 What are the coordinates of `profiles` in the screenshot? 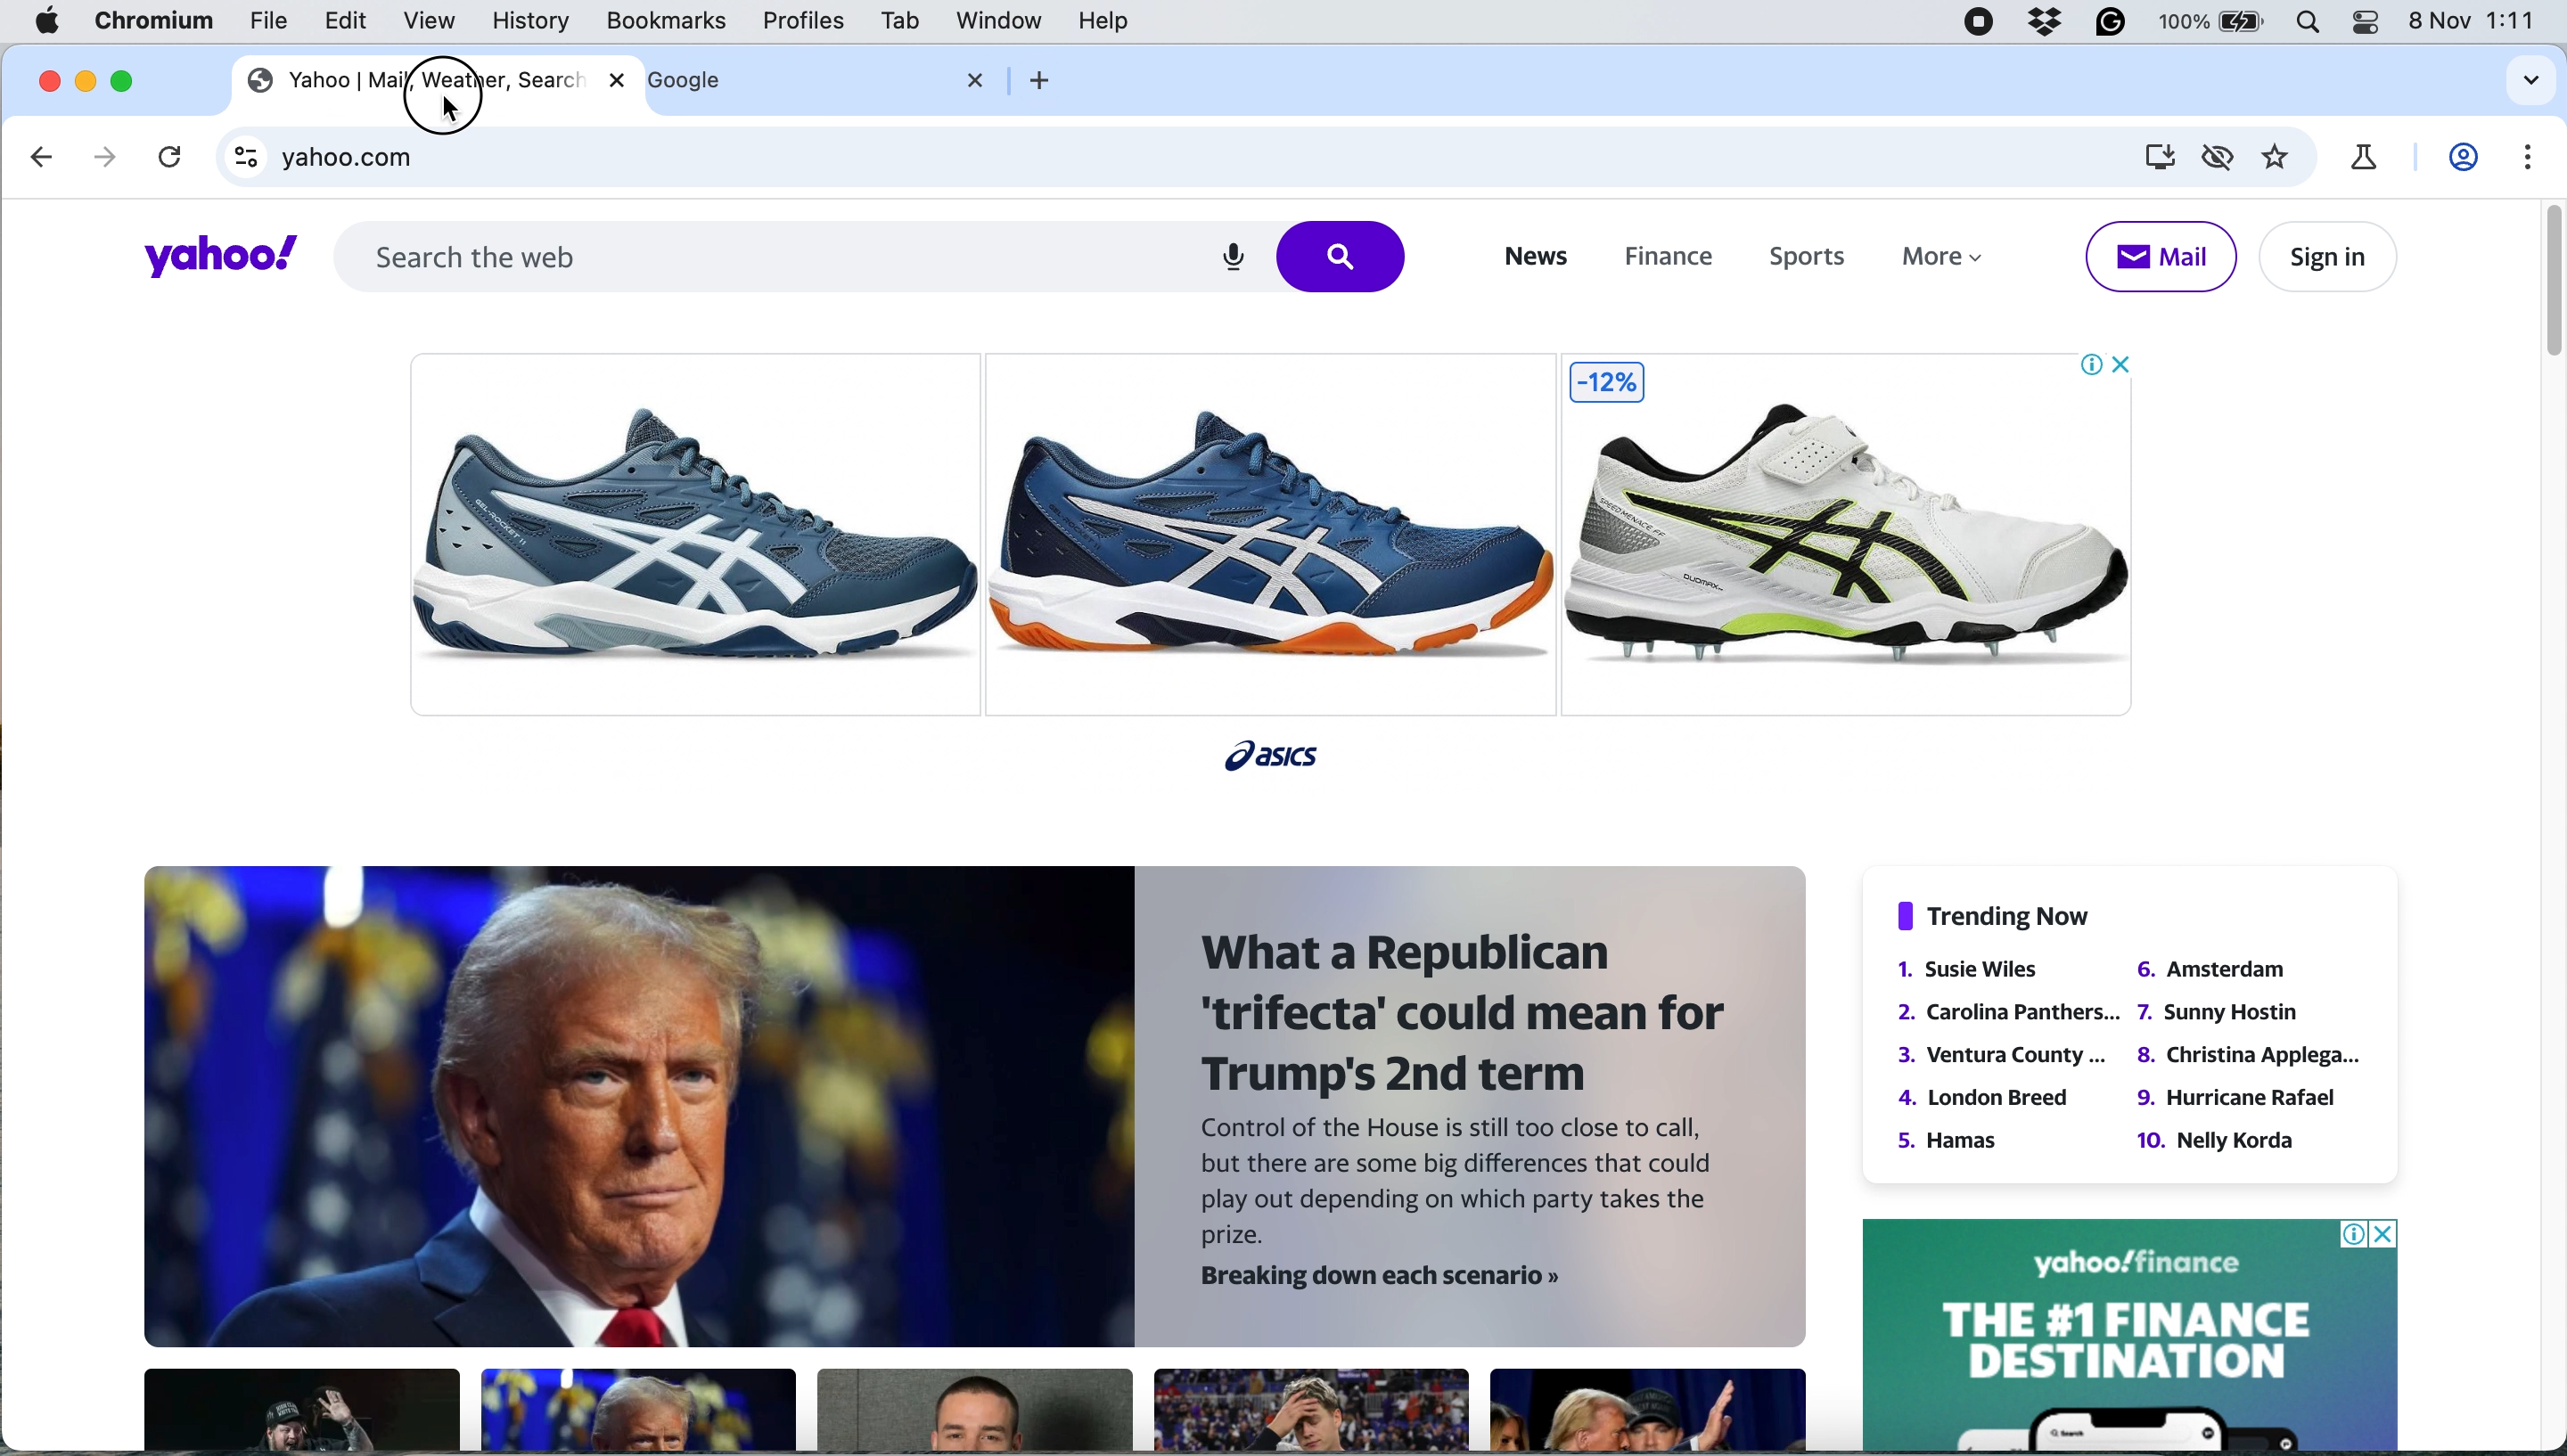 It's located at (806, 22).